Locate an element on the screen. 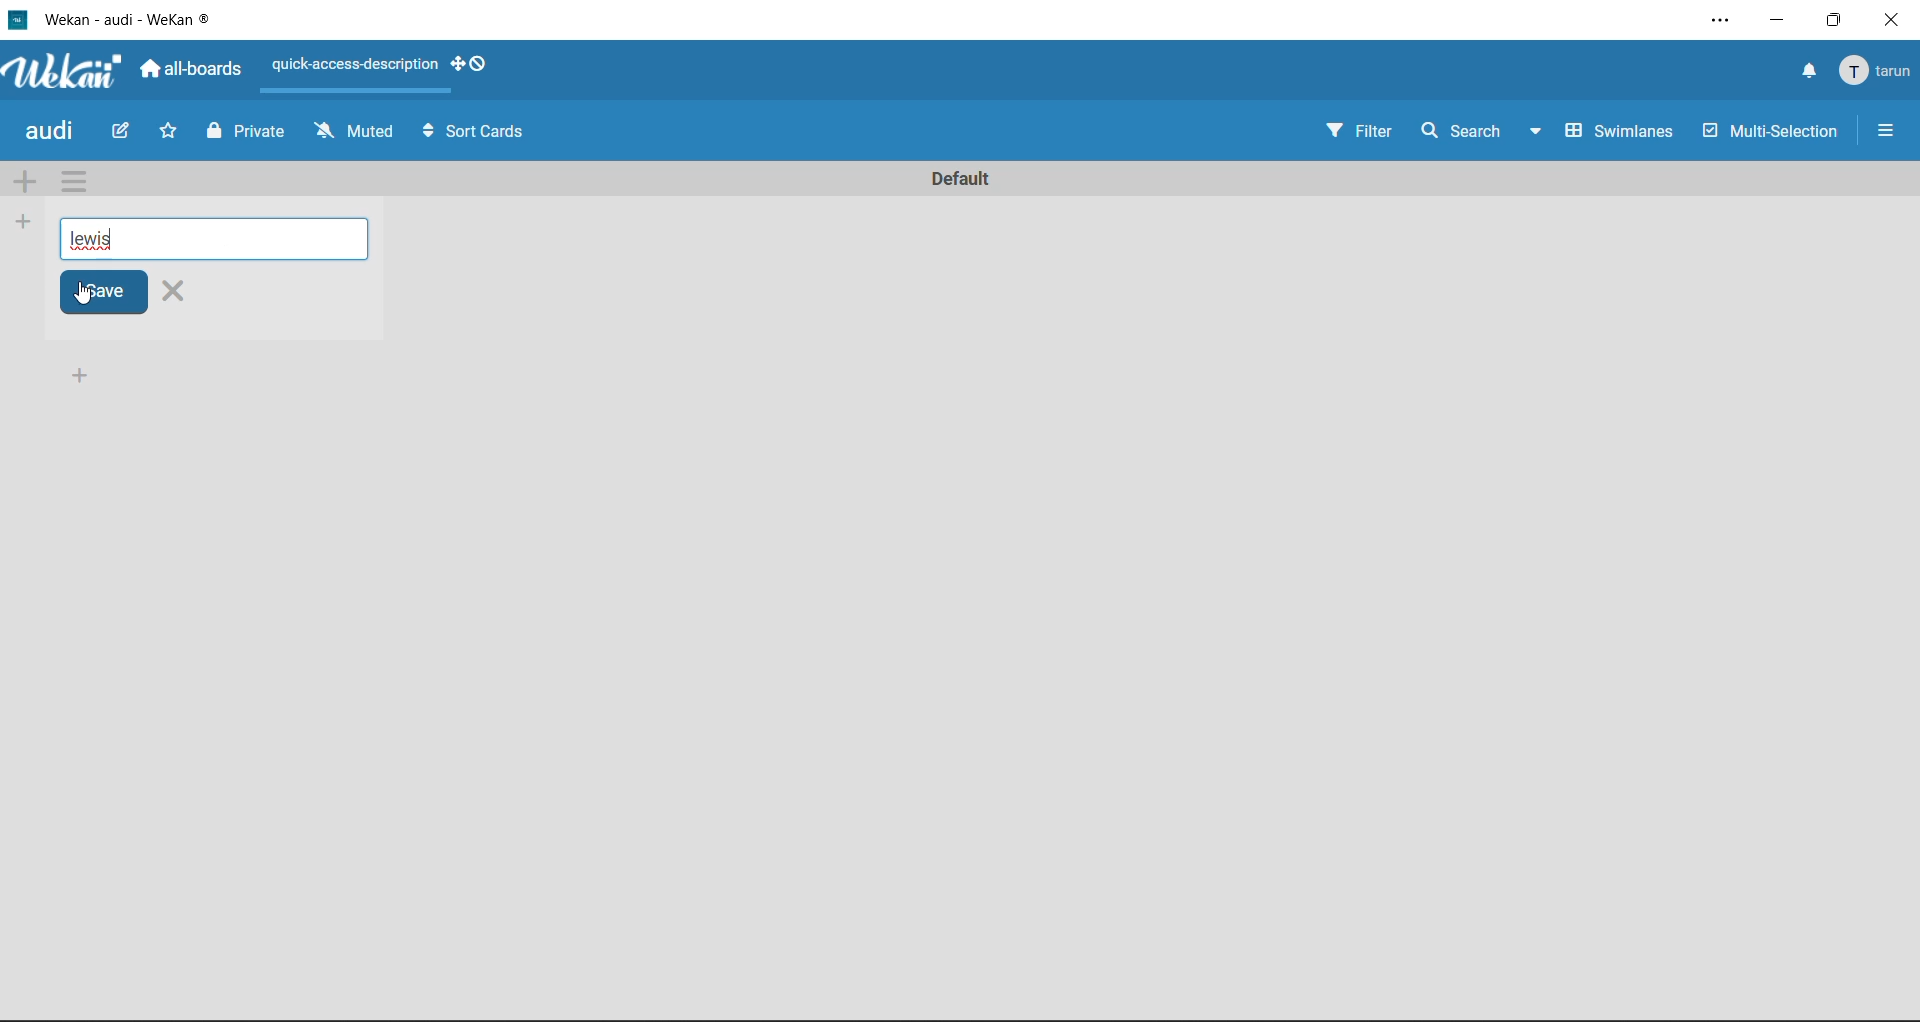 The width and height of the screenshot is (1920, 1022). cursor is located at coordinates (83, 293).